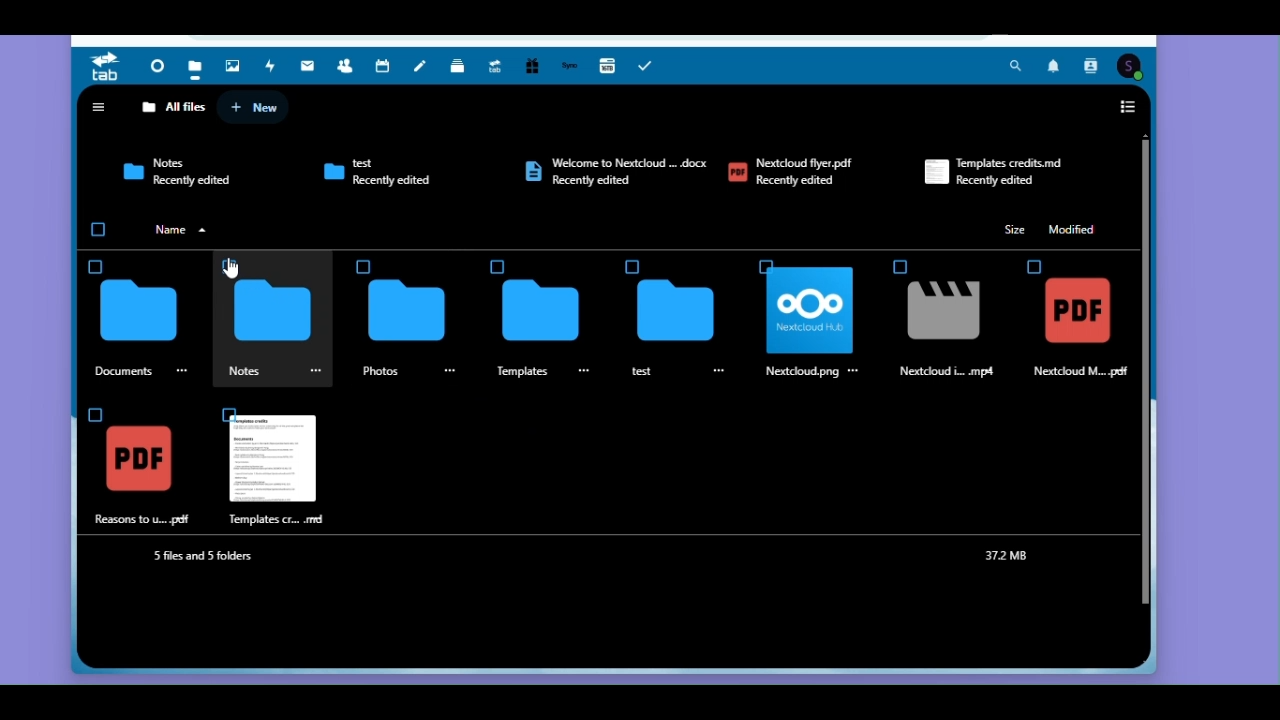 Image resolution: width=1280 pixels, height=720 pixels. I want to click on Cursor, so click(230, 268).